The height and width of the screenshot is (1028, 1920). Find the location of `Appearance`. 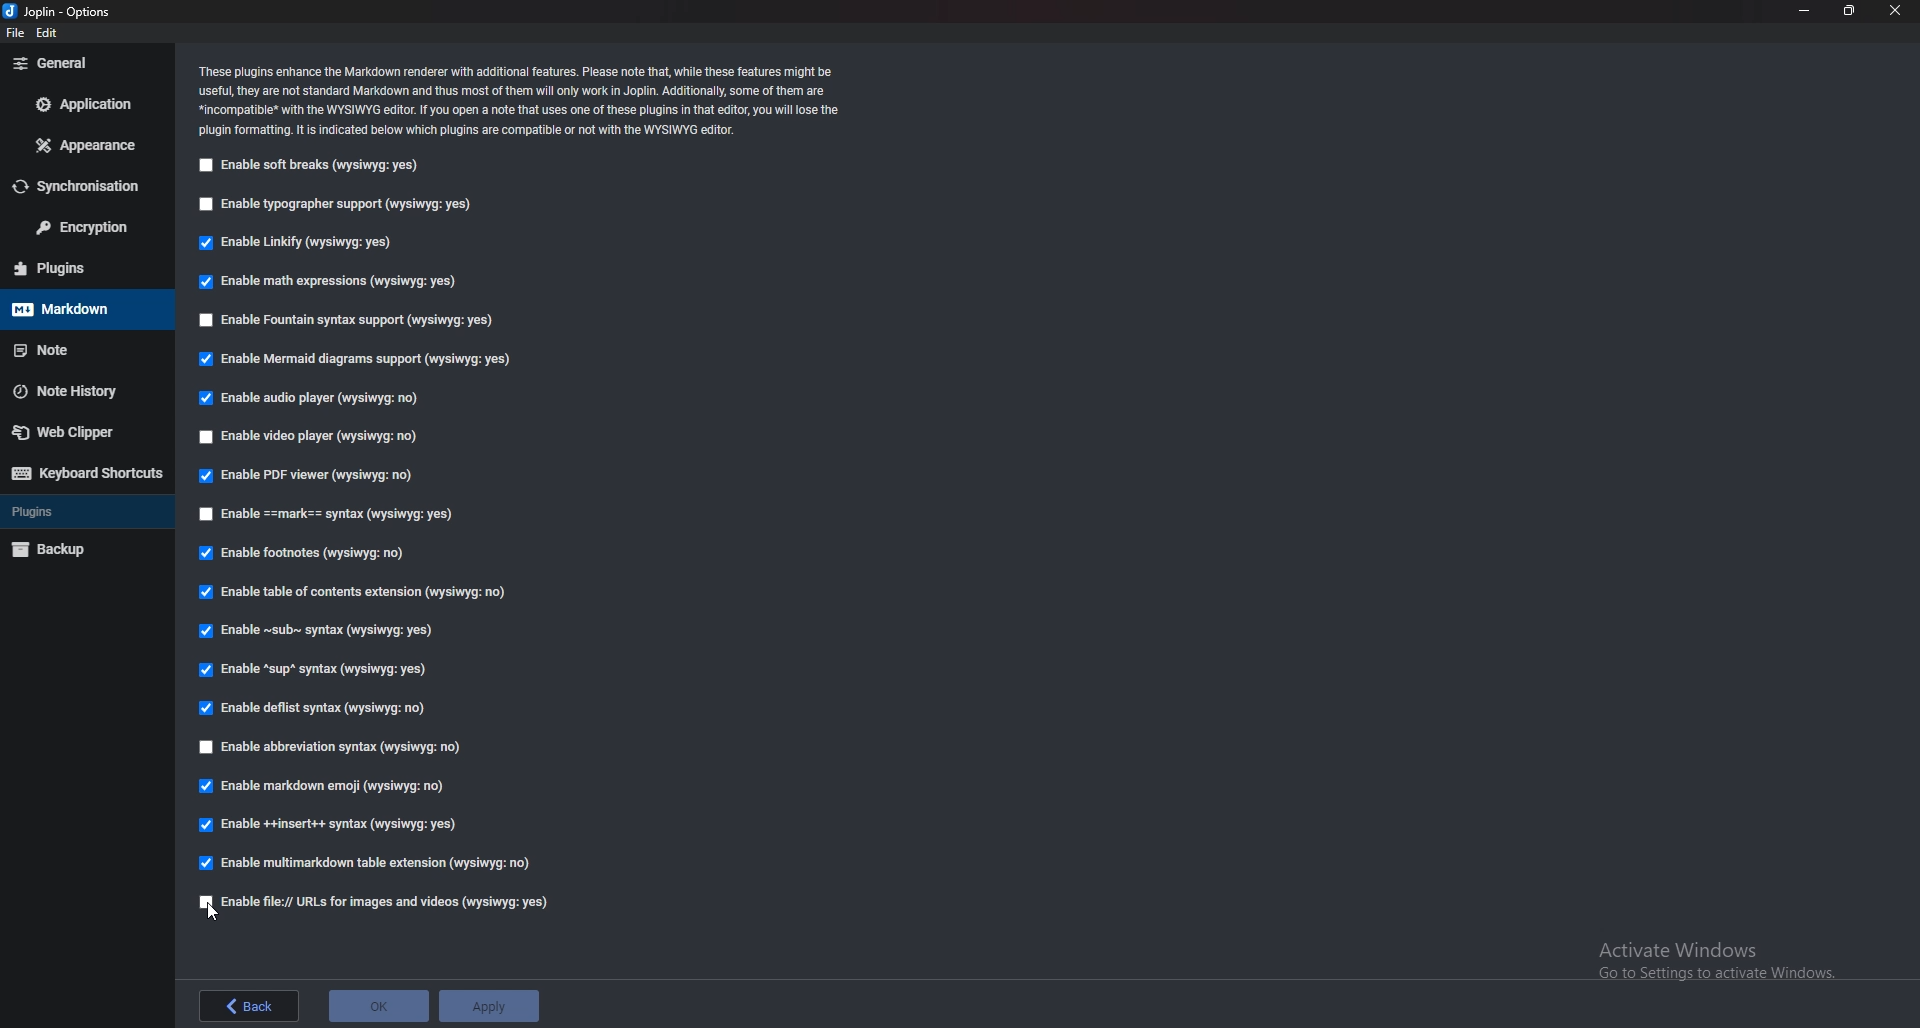

Appearance is located at coordinates (85, 144).